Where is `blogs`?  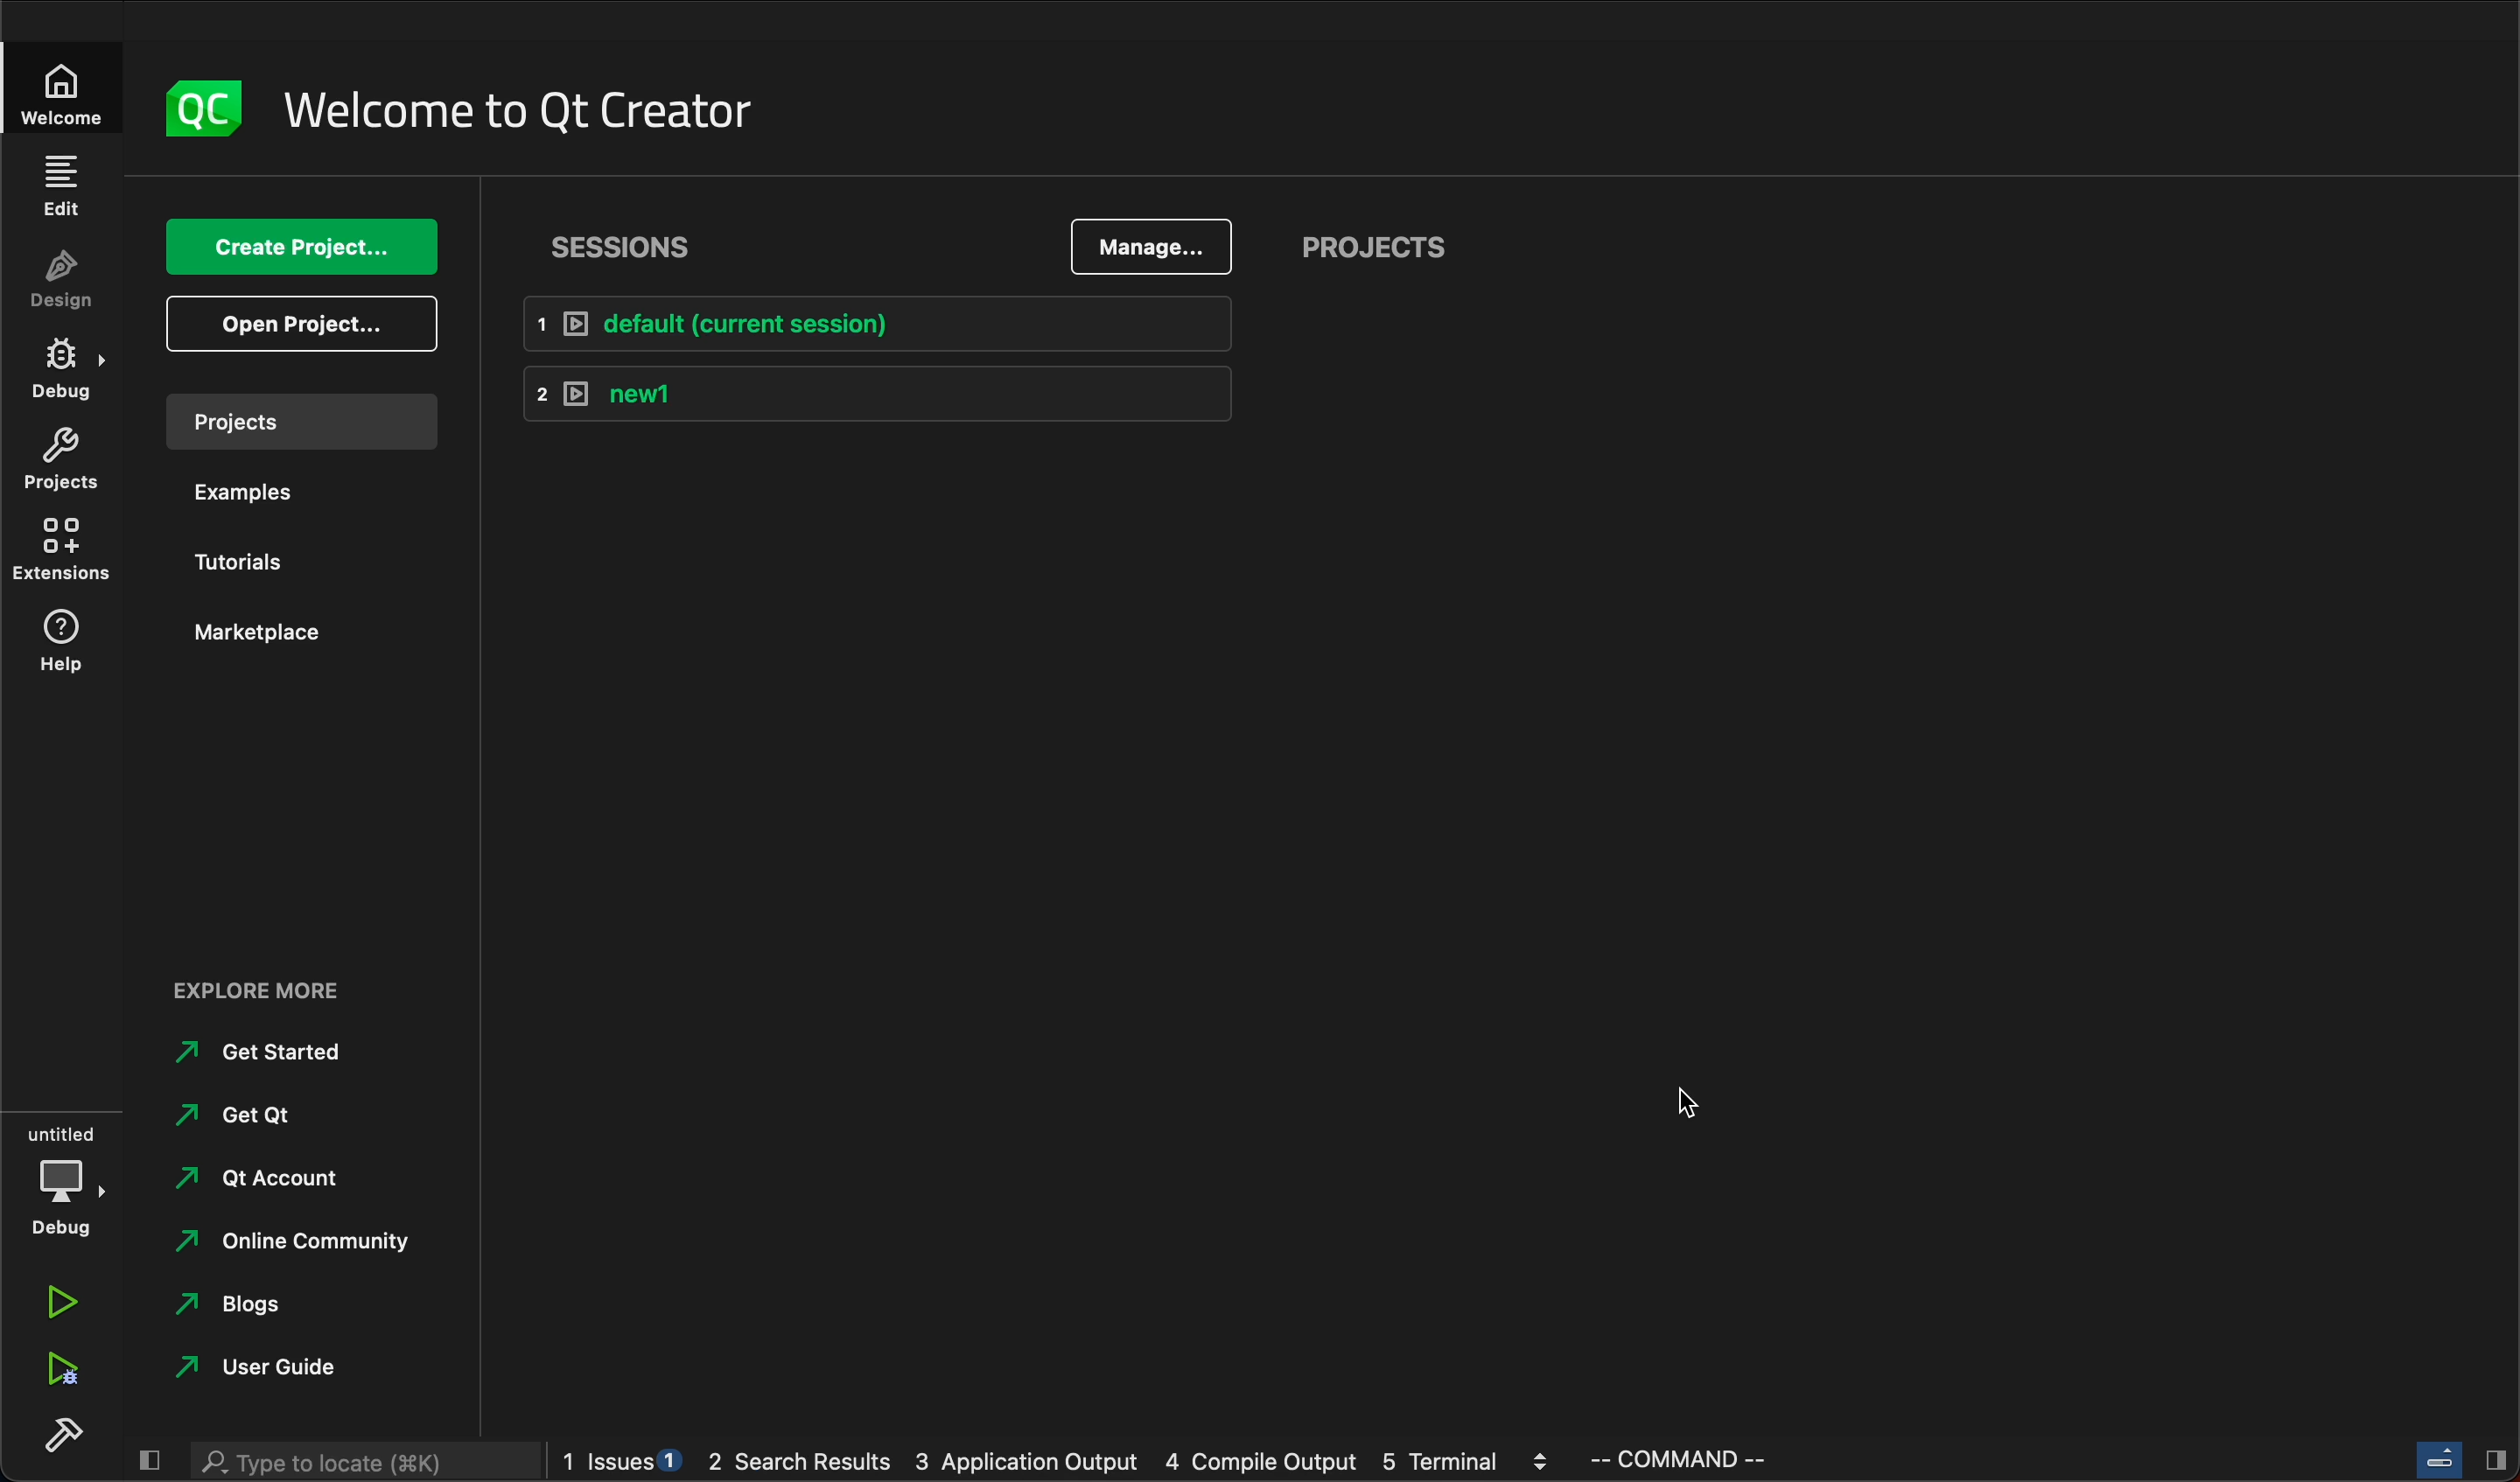
blogs is located at coordinates (267, 1307).